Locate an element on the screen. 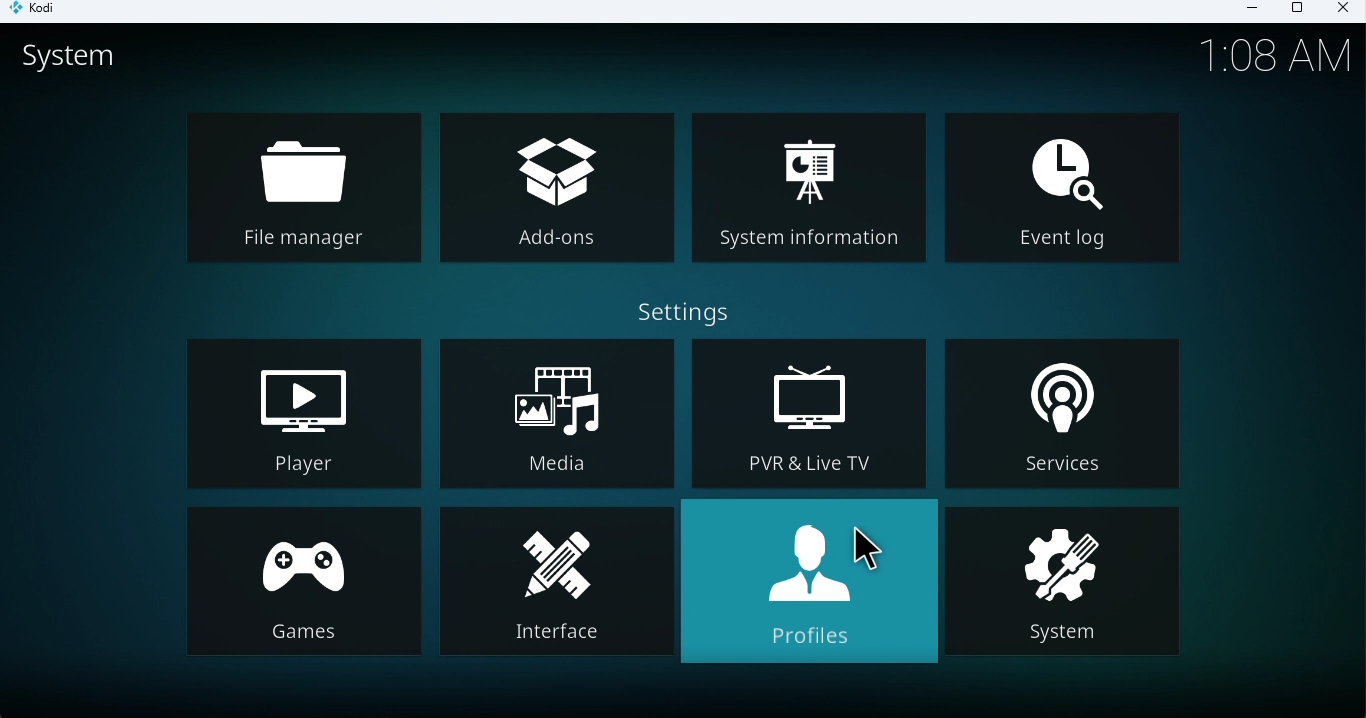 The height and width of the screenshot is (718, 1366). Player is located at coordinates (300, 414).